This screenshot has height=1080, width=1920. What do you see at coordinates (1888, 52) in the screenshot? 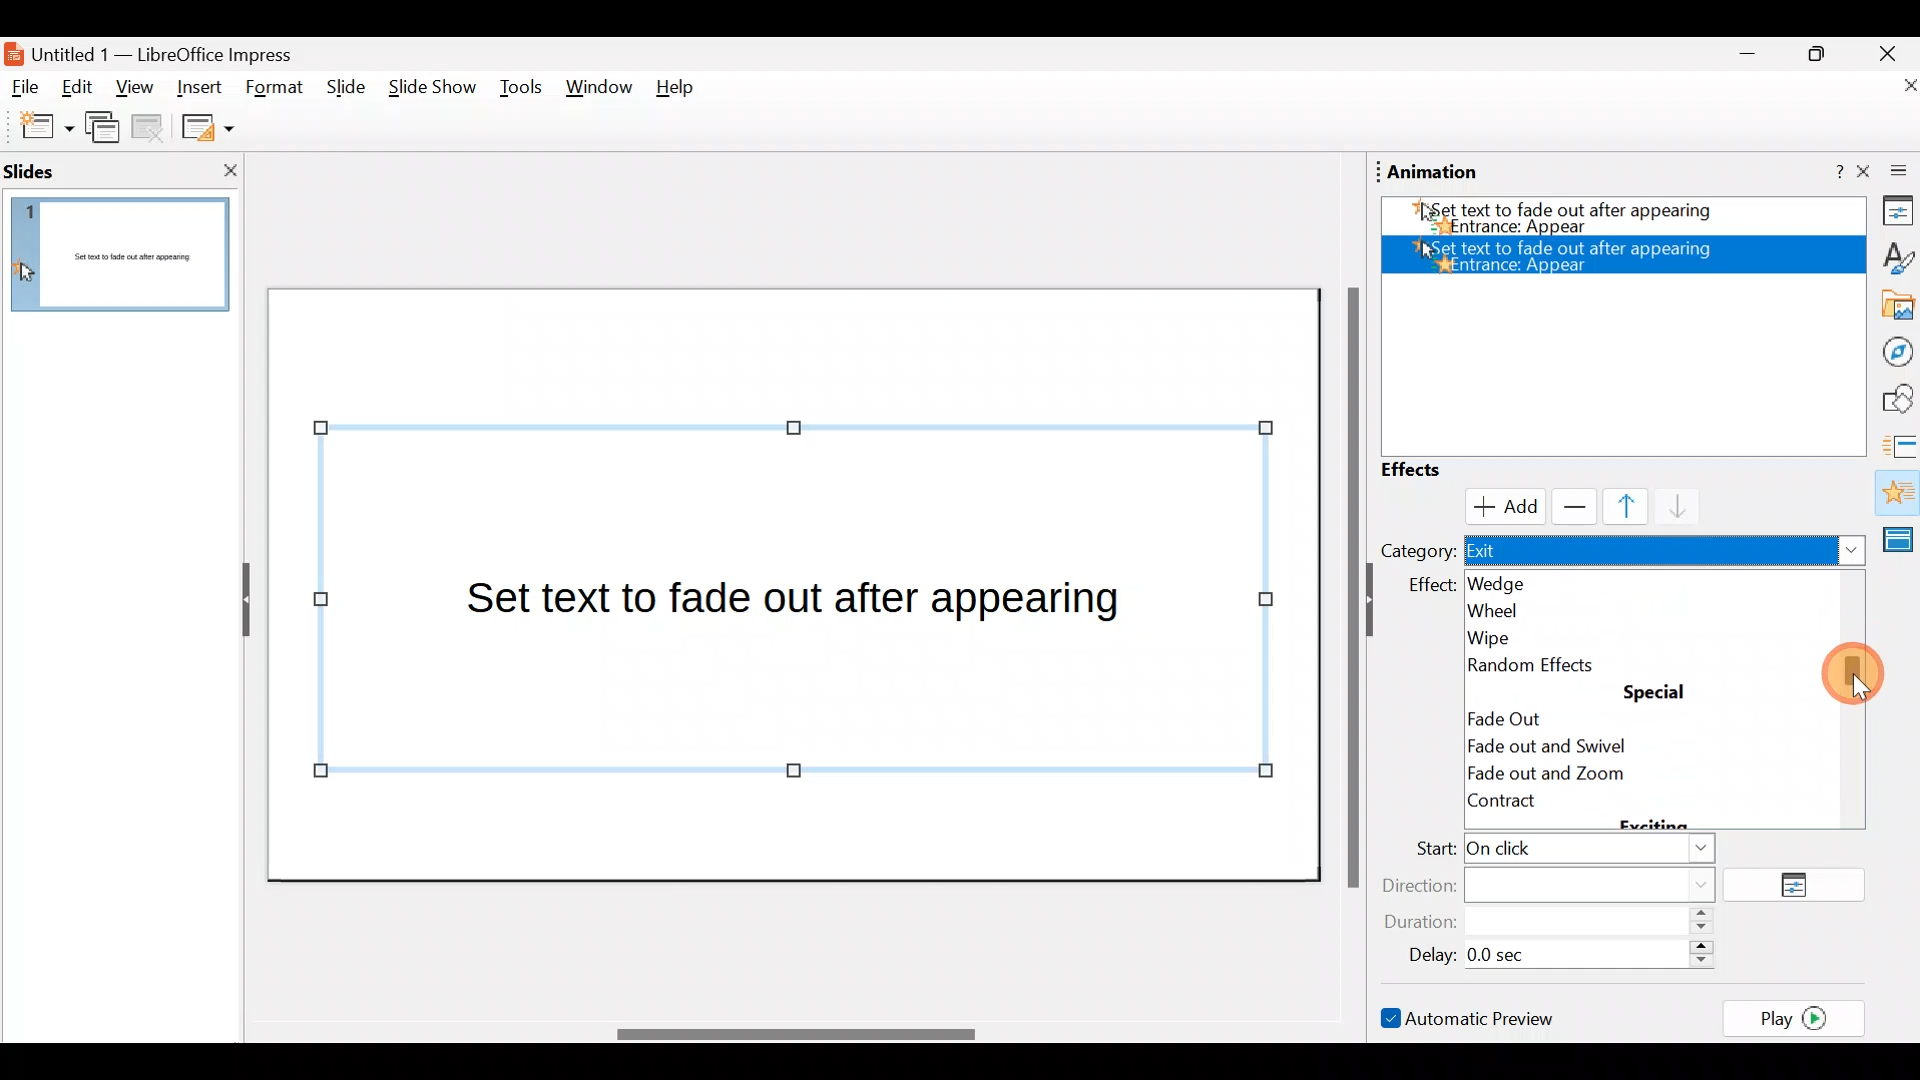
I see `Close` at bounding box center [1888, 52].